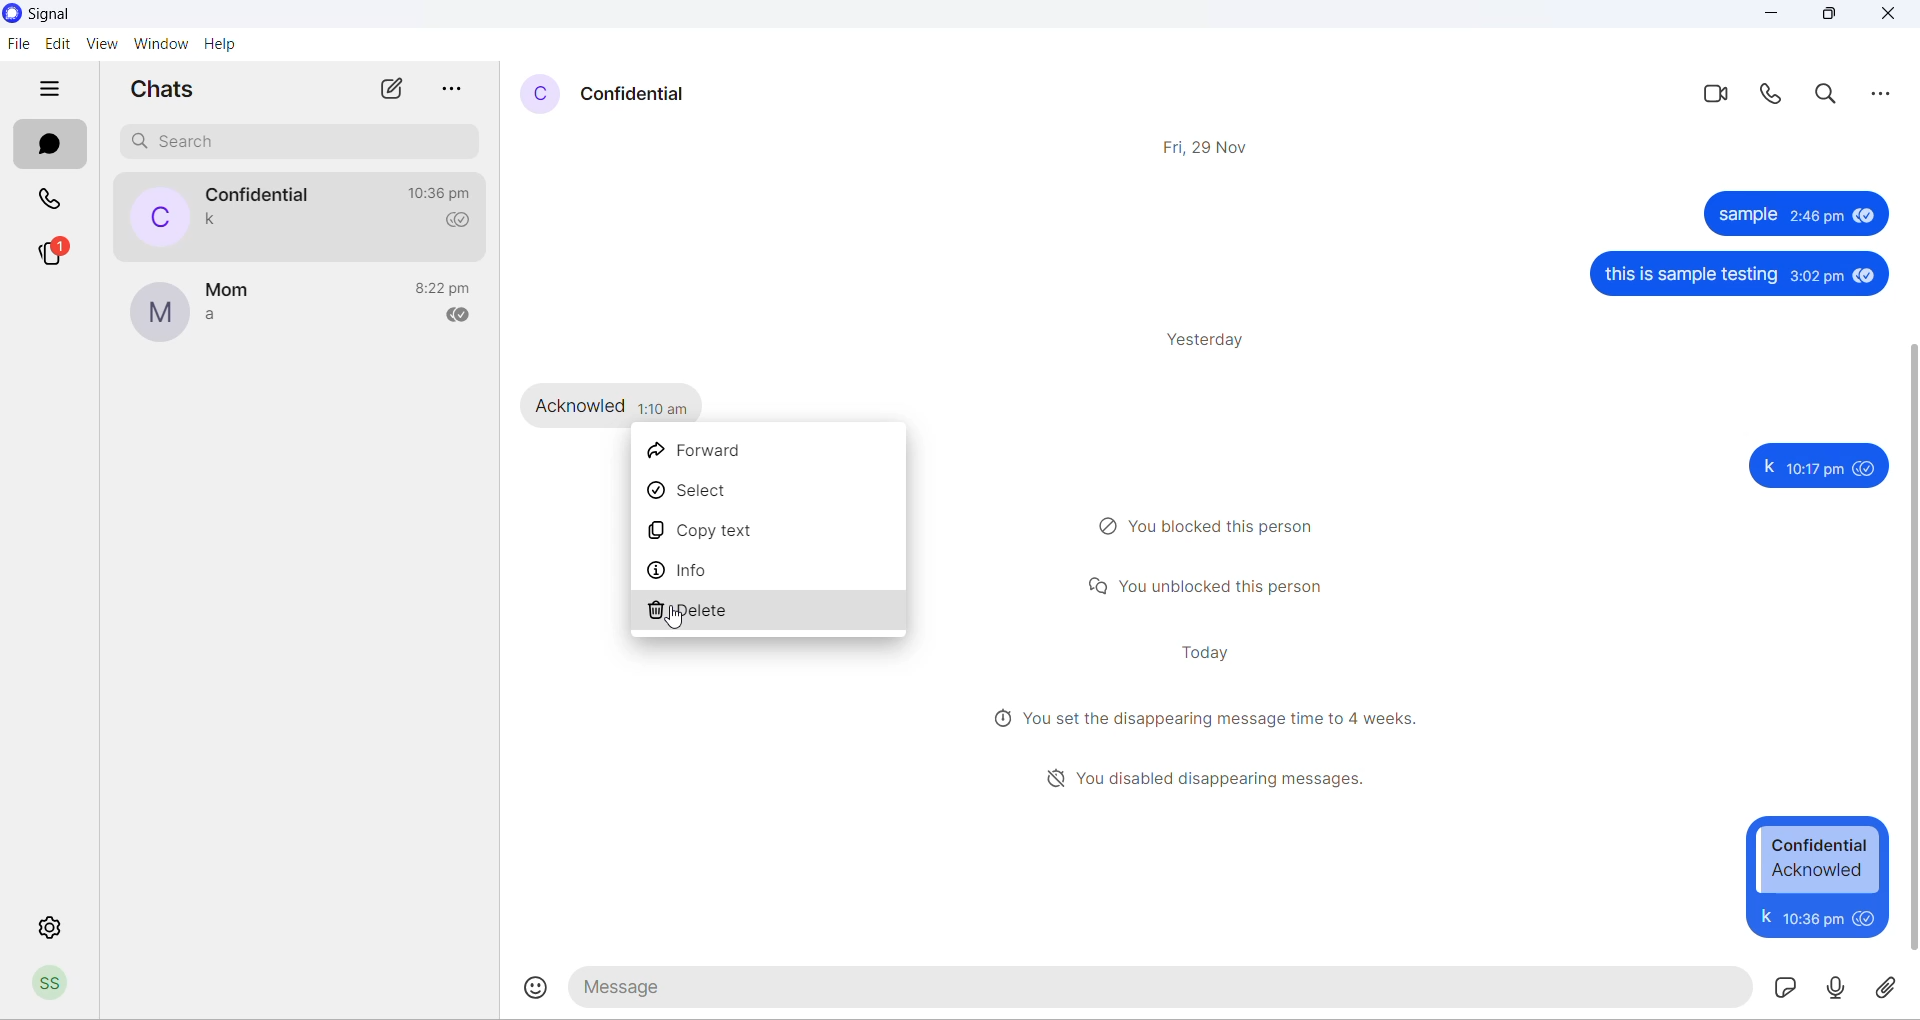  What do you see at coordinates (1818, 216) in the screenshot?
I see `2: 46 pm` at bounding box center [1818, 216].